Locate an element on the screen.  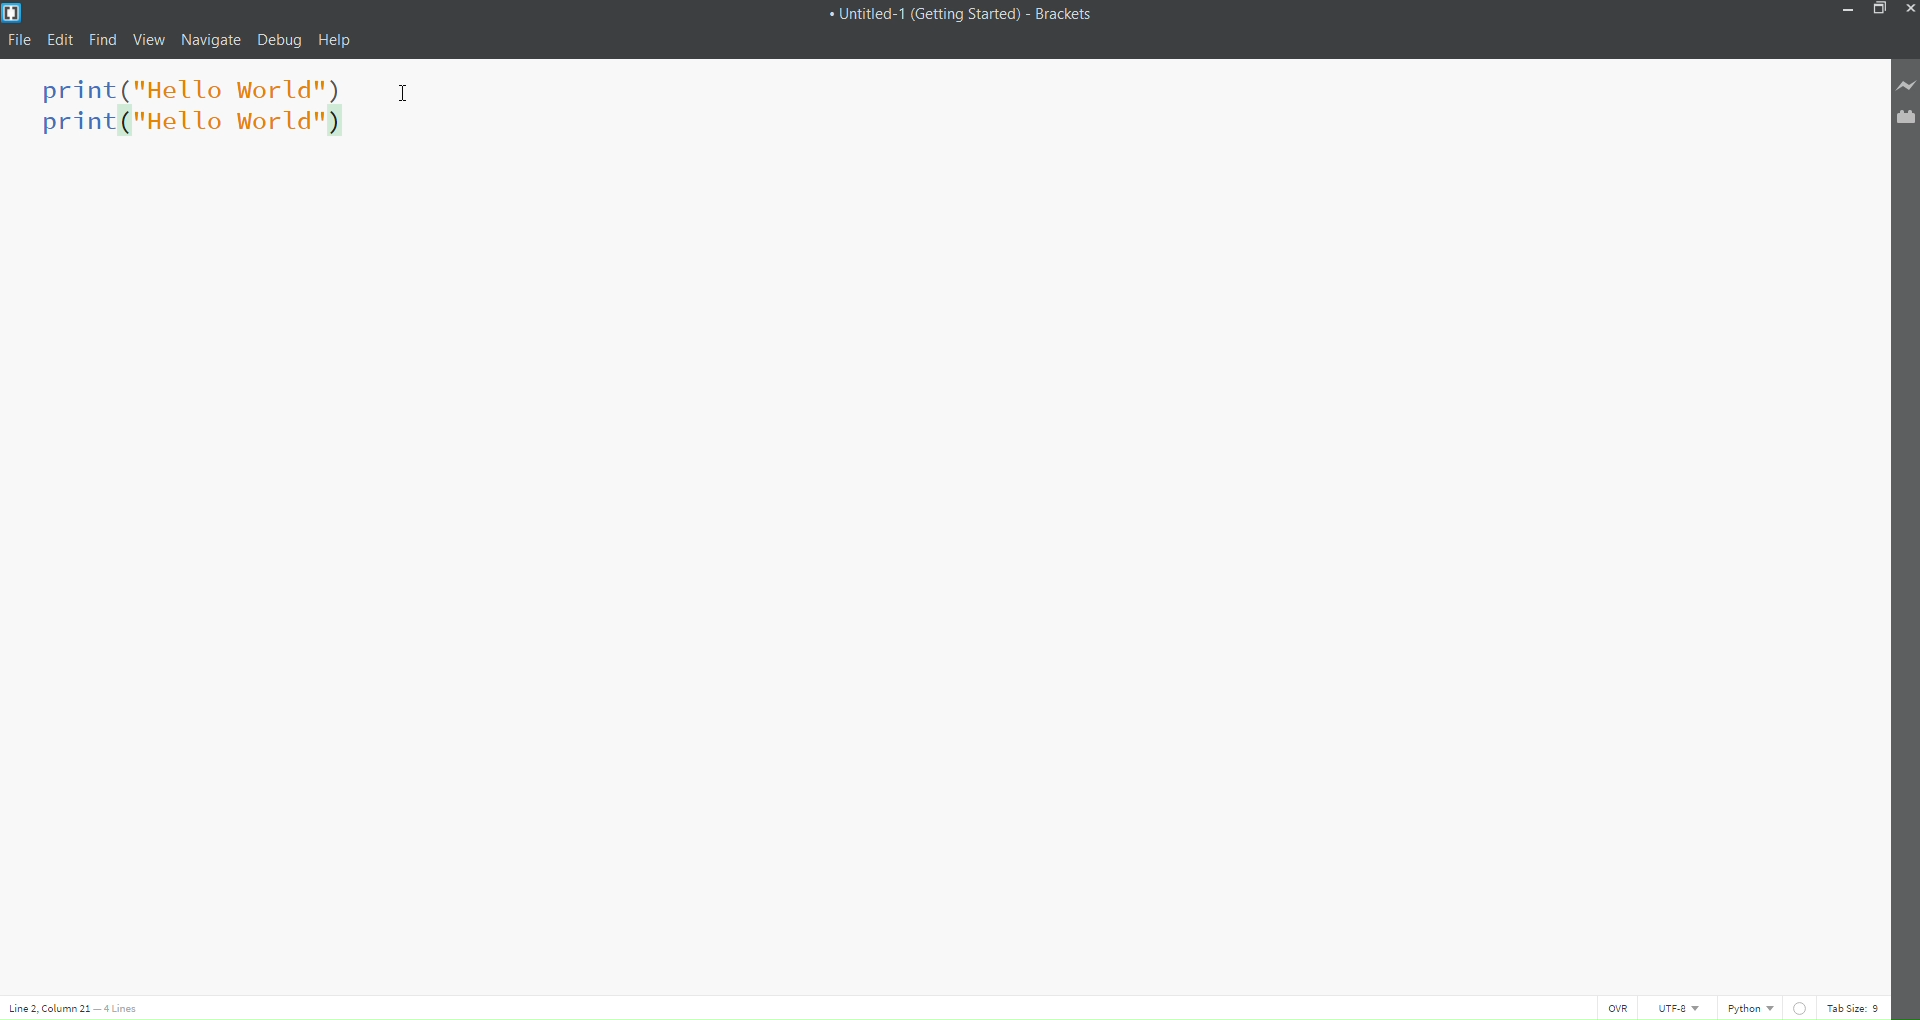
navigate is located at coordinates (208, 40).